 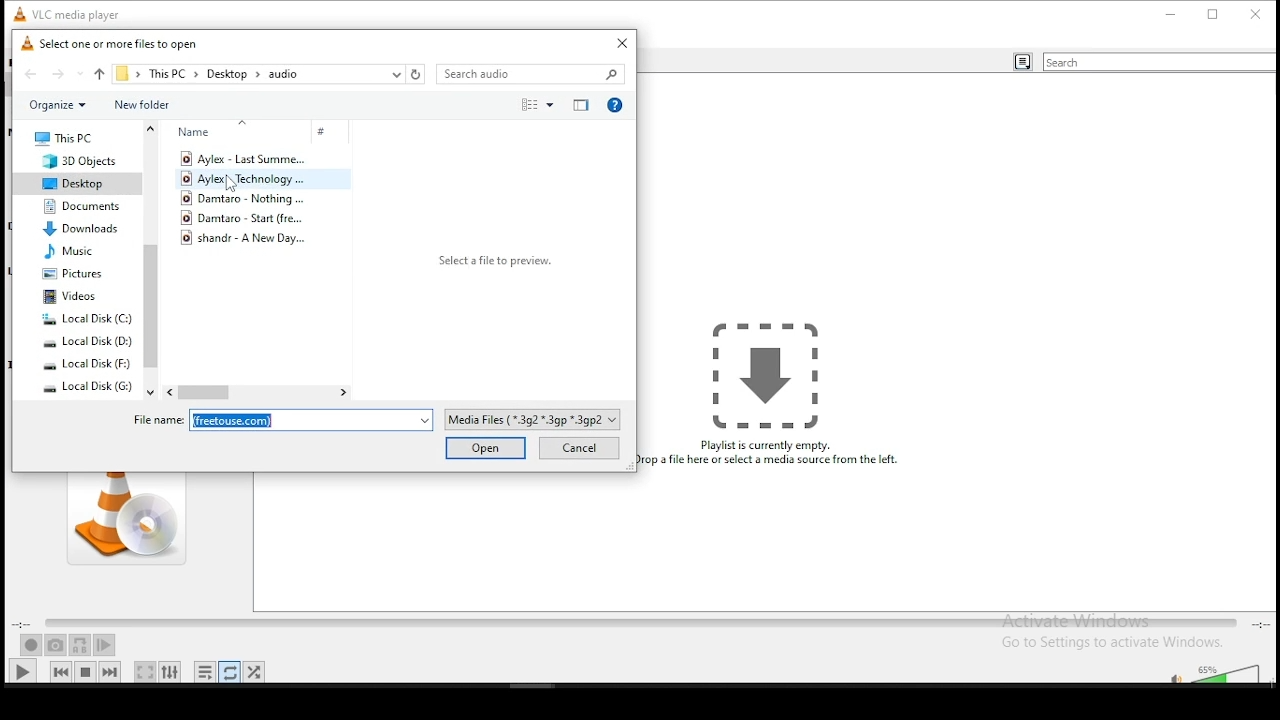 What do you see at coordinates (31, 645) in the screenshot?
I see `record` at bounding box center [31, 645].